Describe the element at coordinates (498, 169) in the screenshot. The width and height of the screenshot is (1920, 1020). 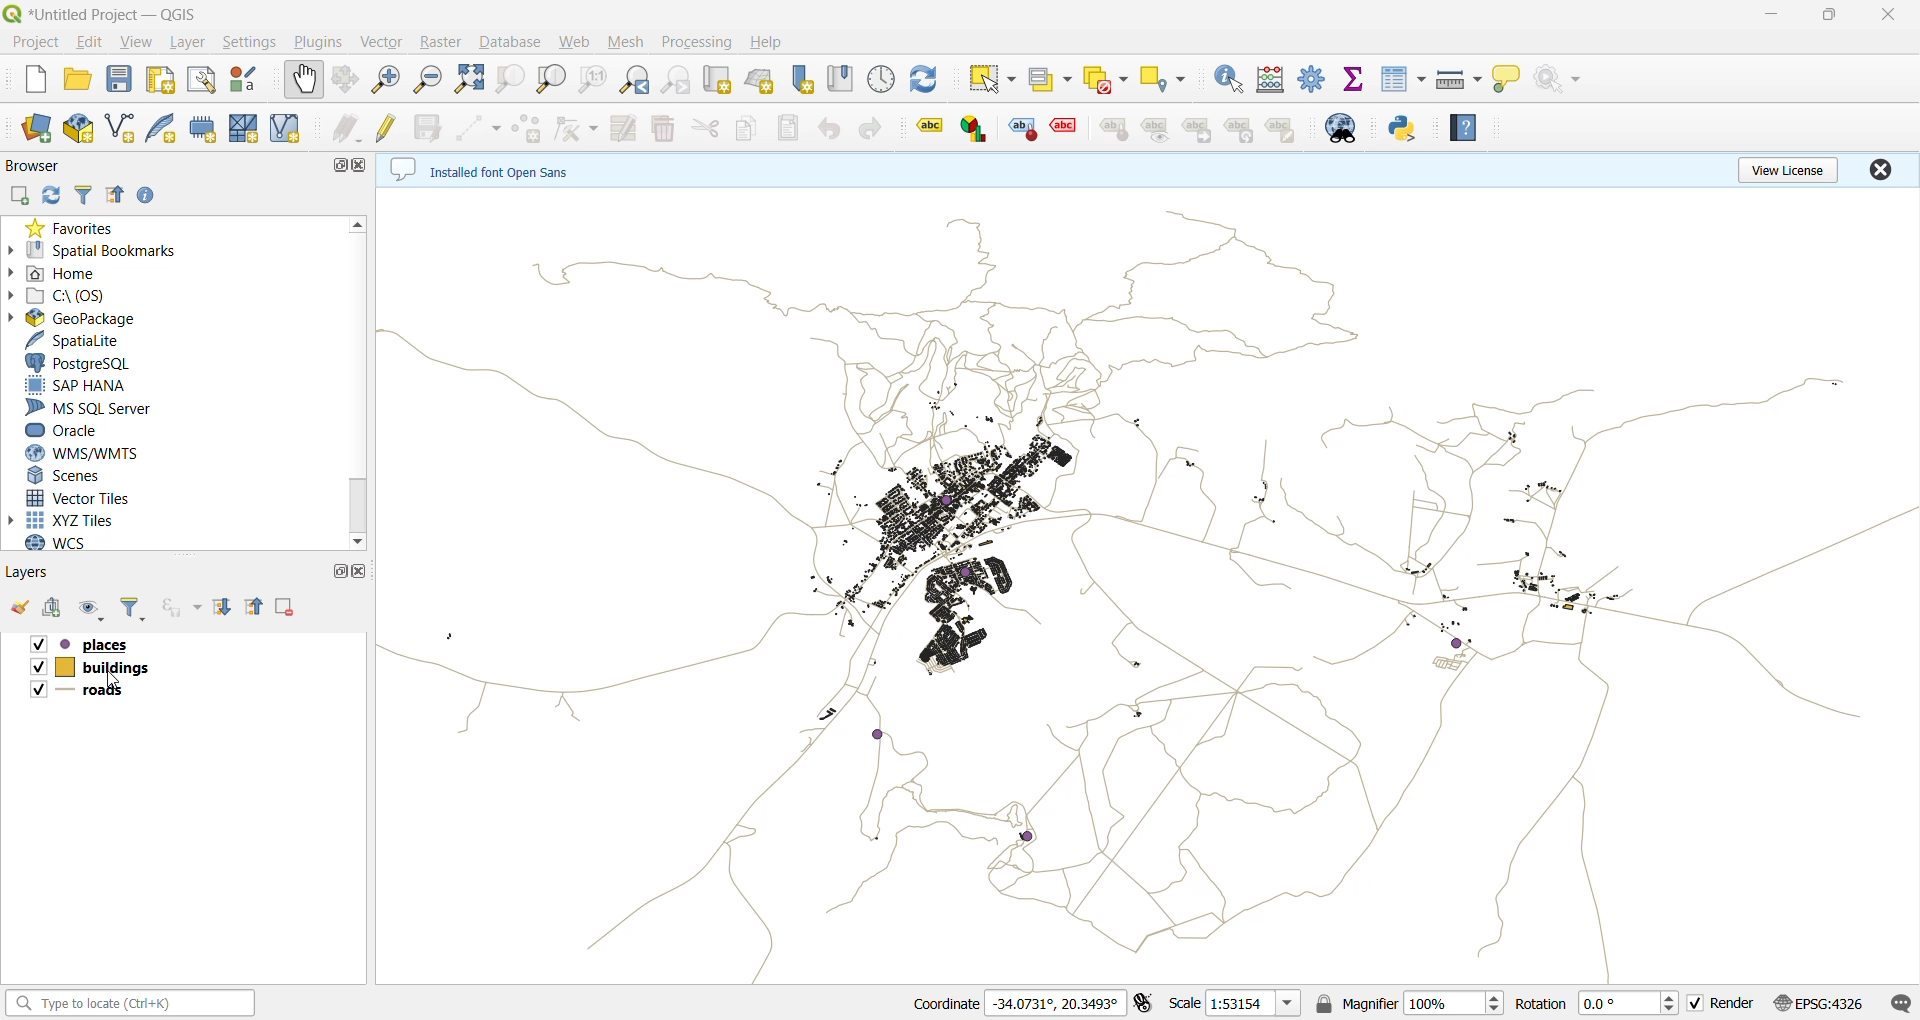
I see `metadata` at that location.